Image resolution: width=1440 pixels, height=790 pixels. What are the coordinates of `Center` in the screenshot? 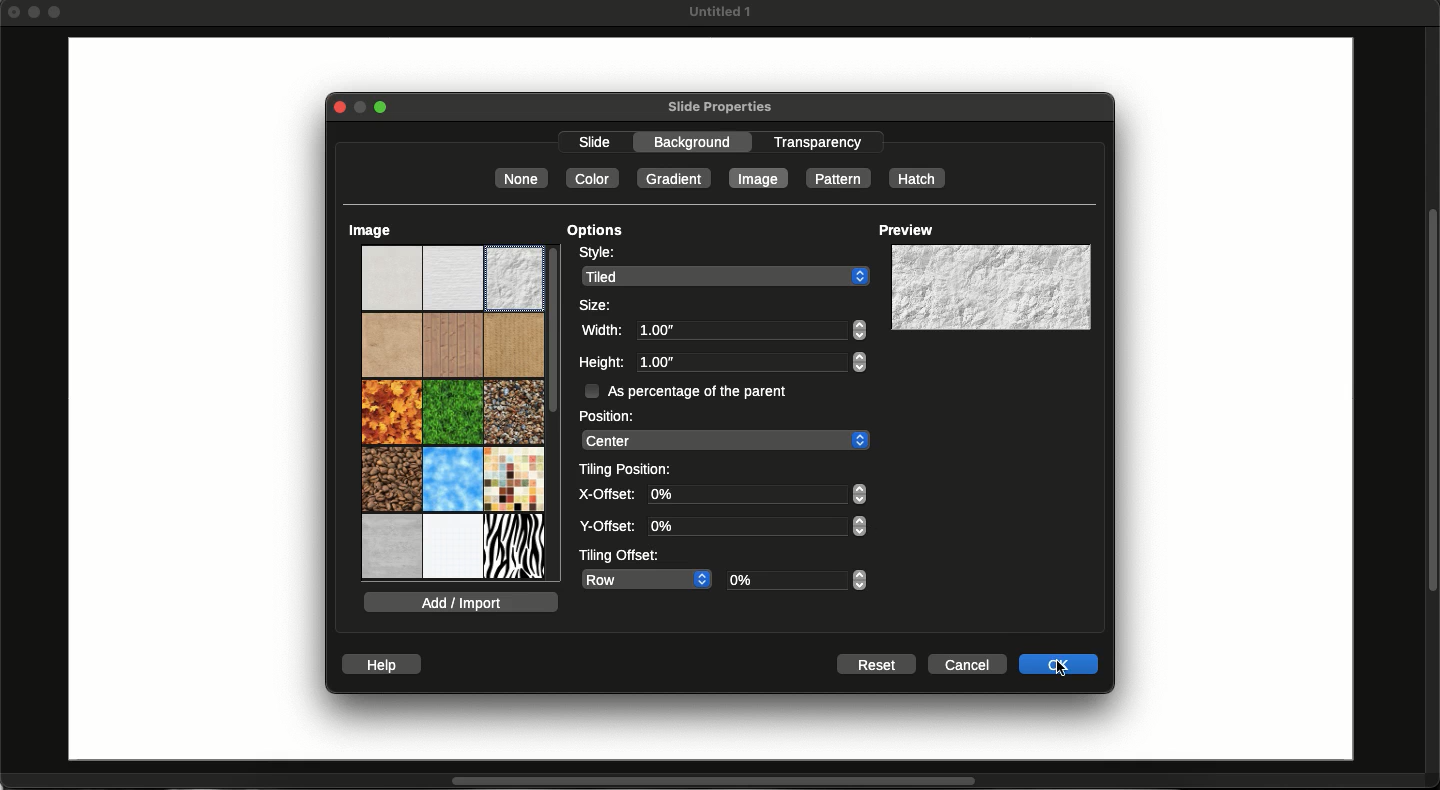 It's located at (724, 440).